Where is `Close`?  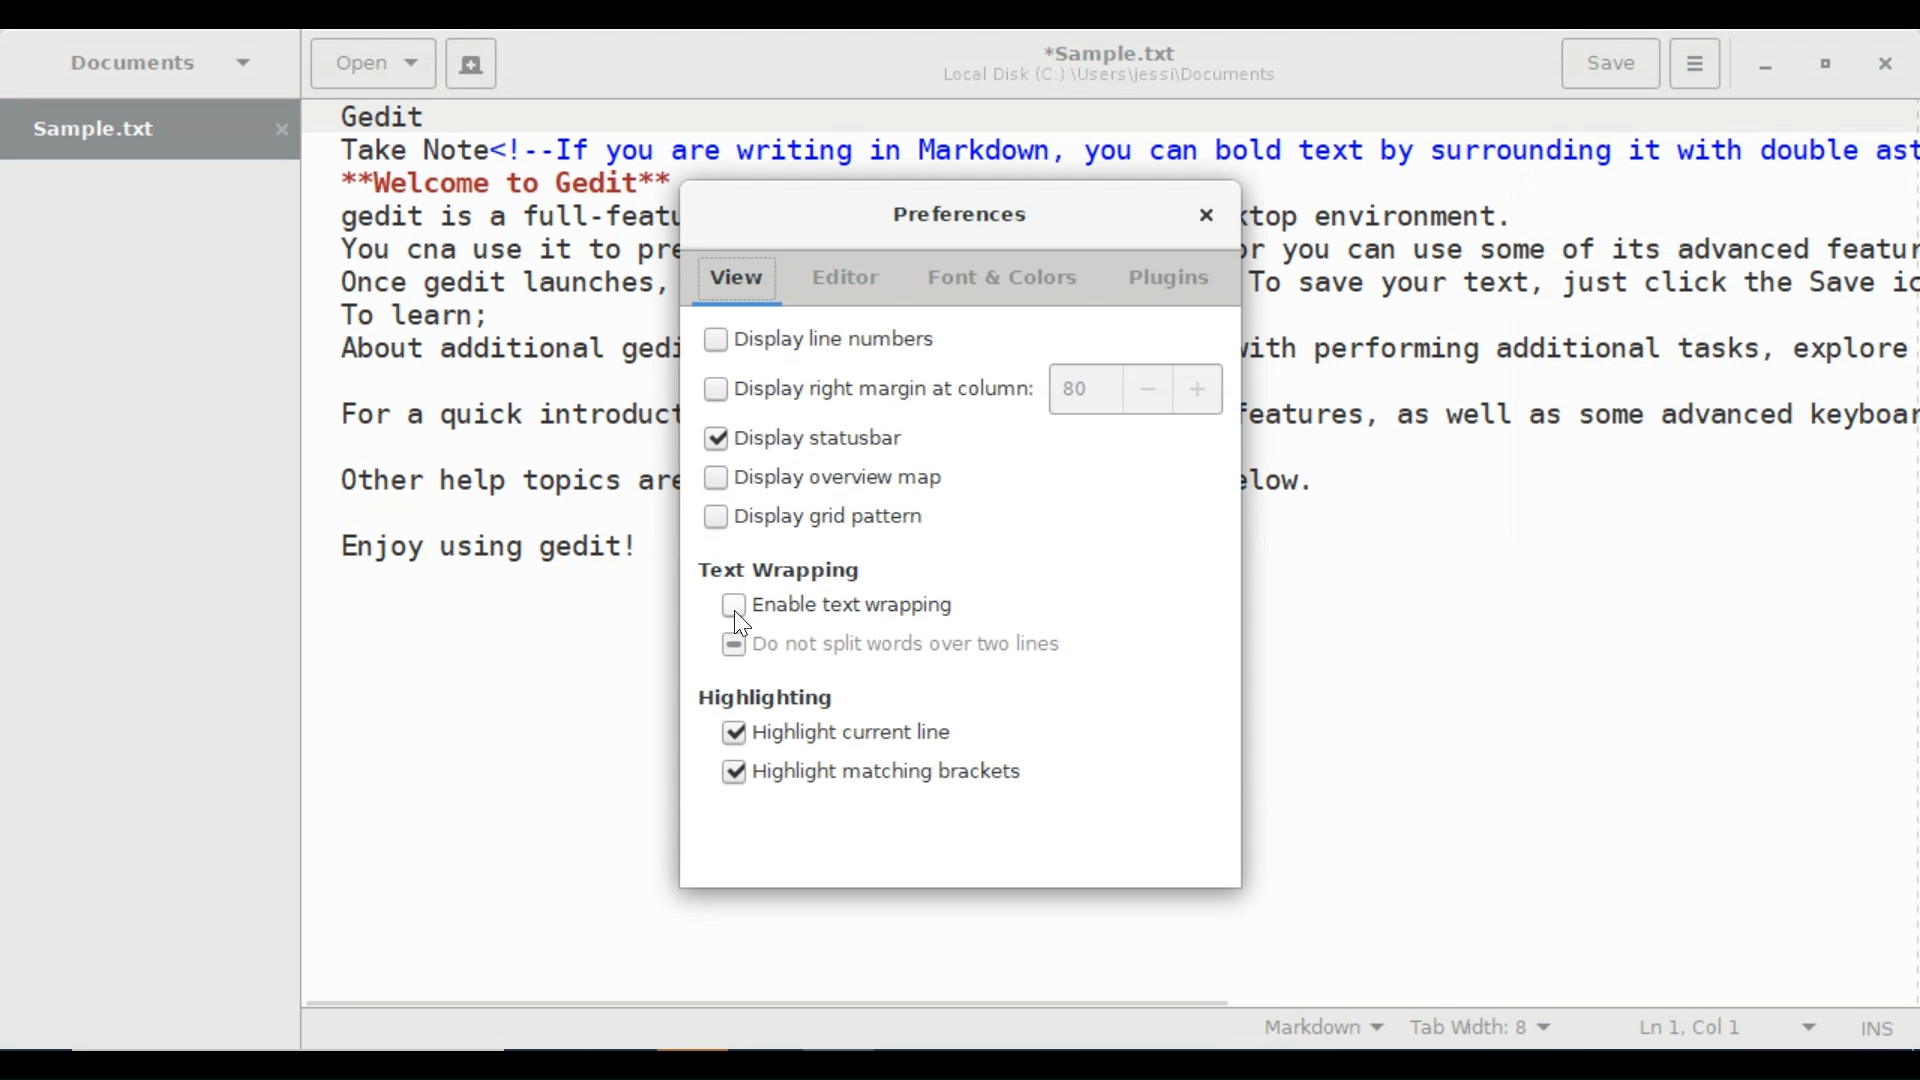
Close is located at coordinates (1204, 215).